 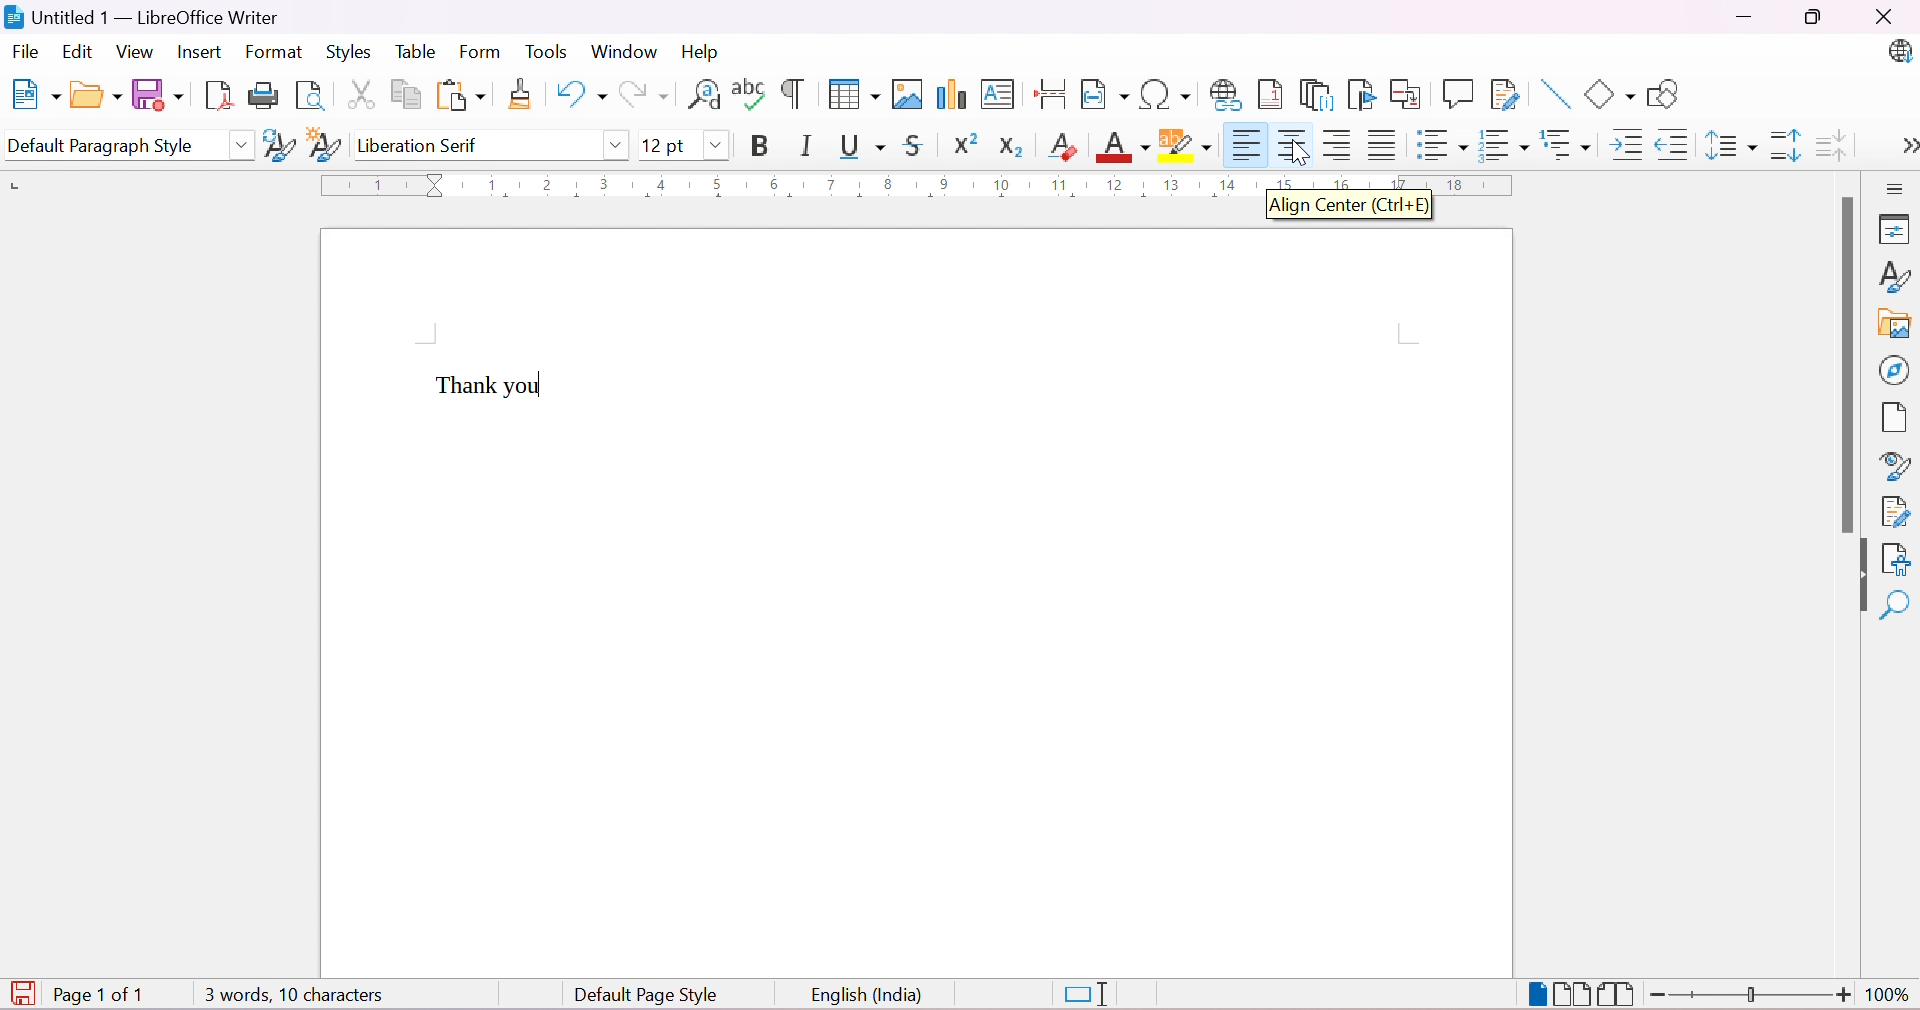 I want to click on File, so click(x=25, y=50).